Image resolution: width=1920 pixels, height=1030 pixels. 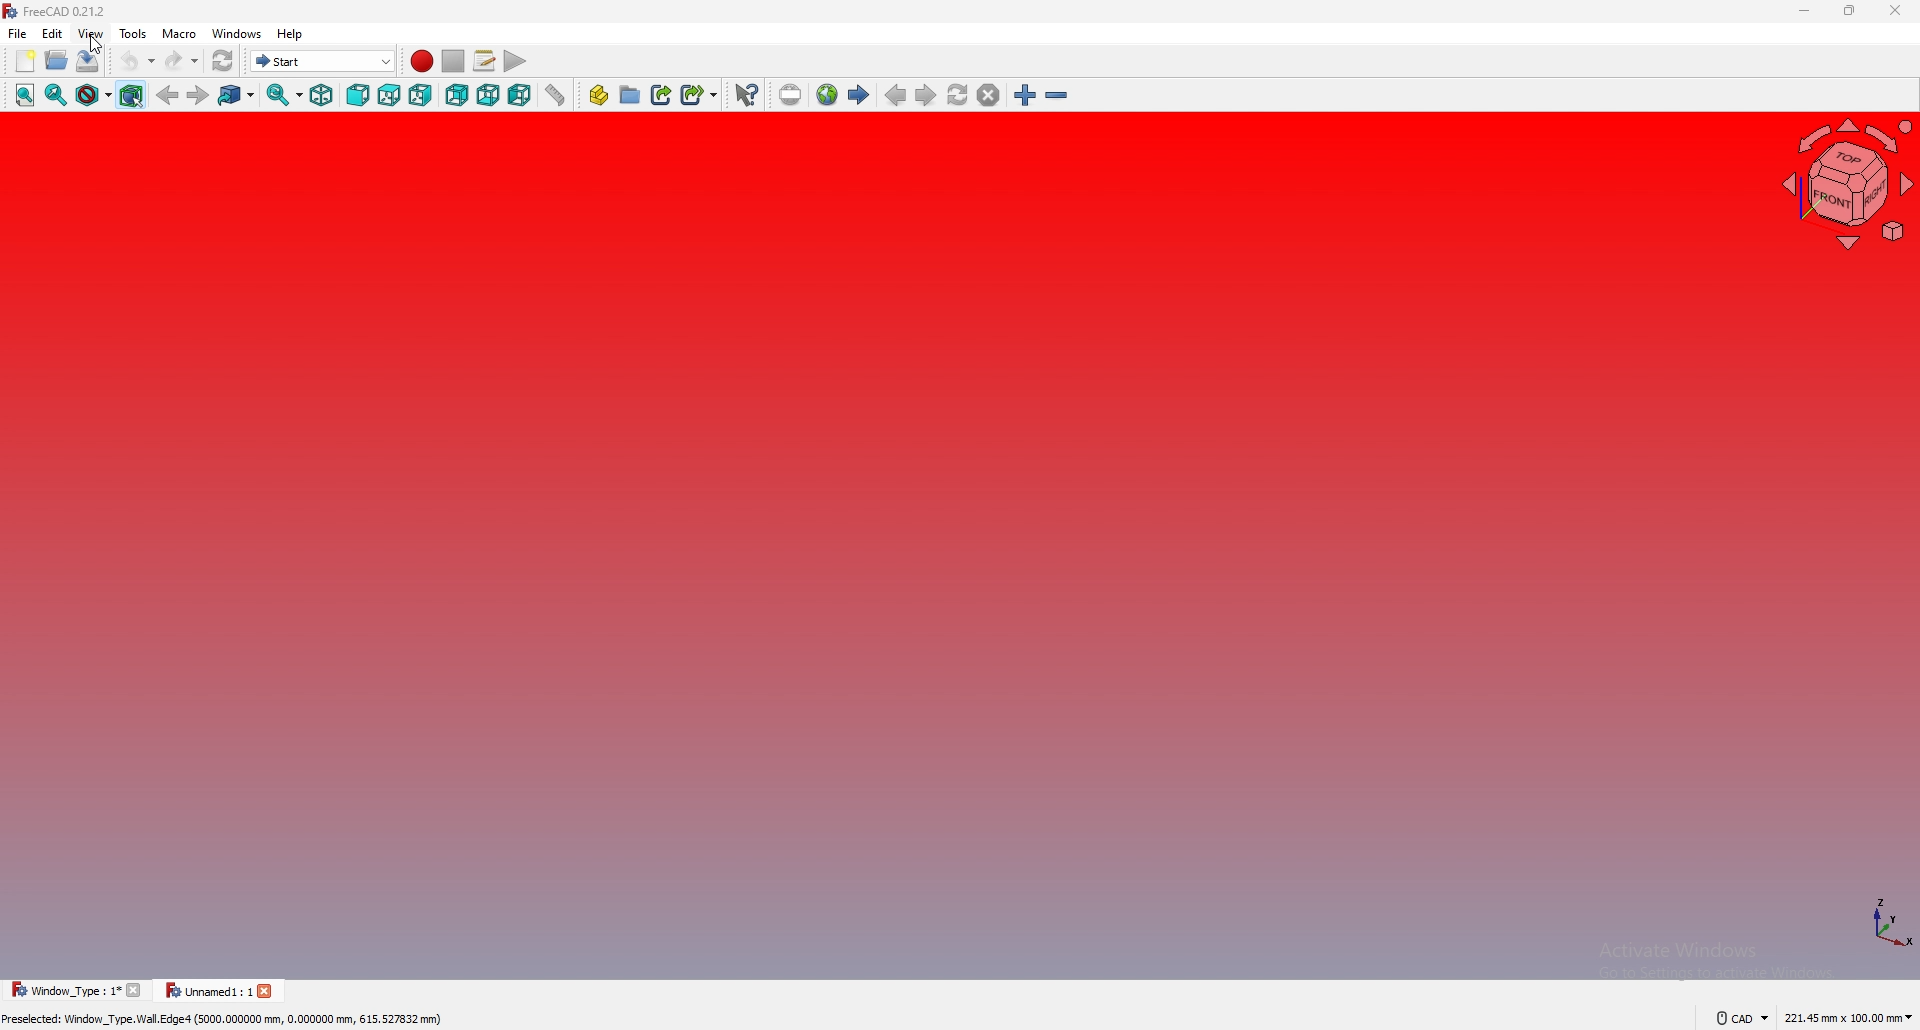 What do you see at coordinates (180, 33) in the screenshot?
I see `macro` at bounding box center [180, 33].